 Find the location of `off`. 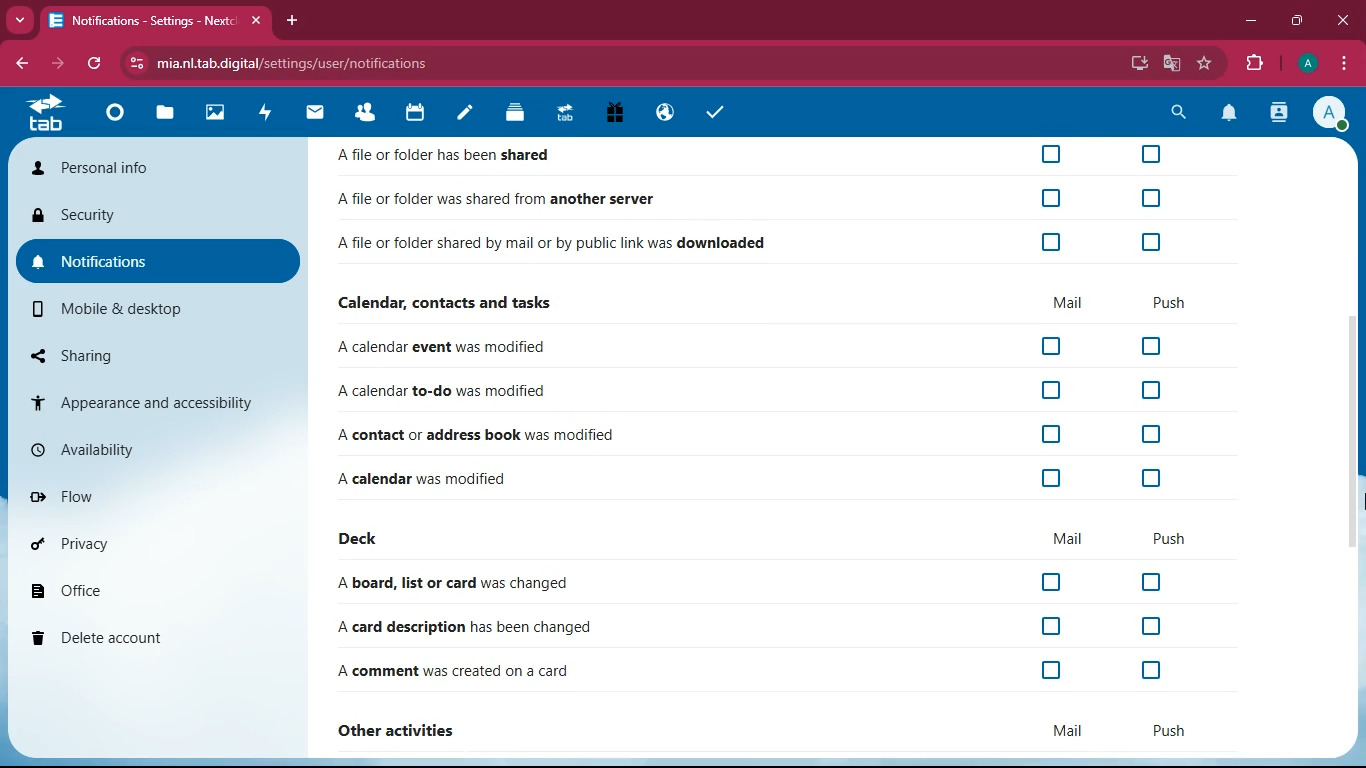

off is located at coordinates (1153, 347).